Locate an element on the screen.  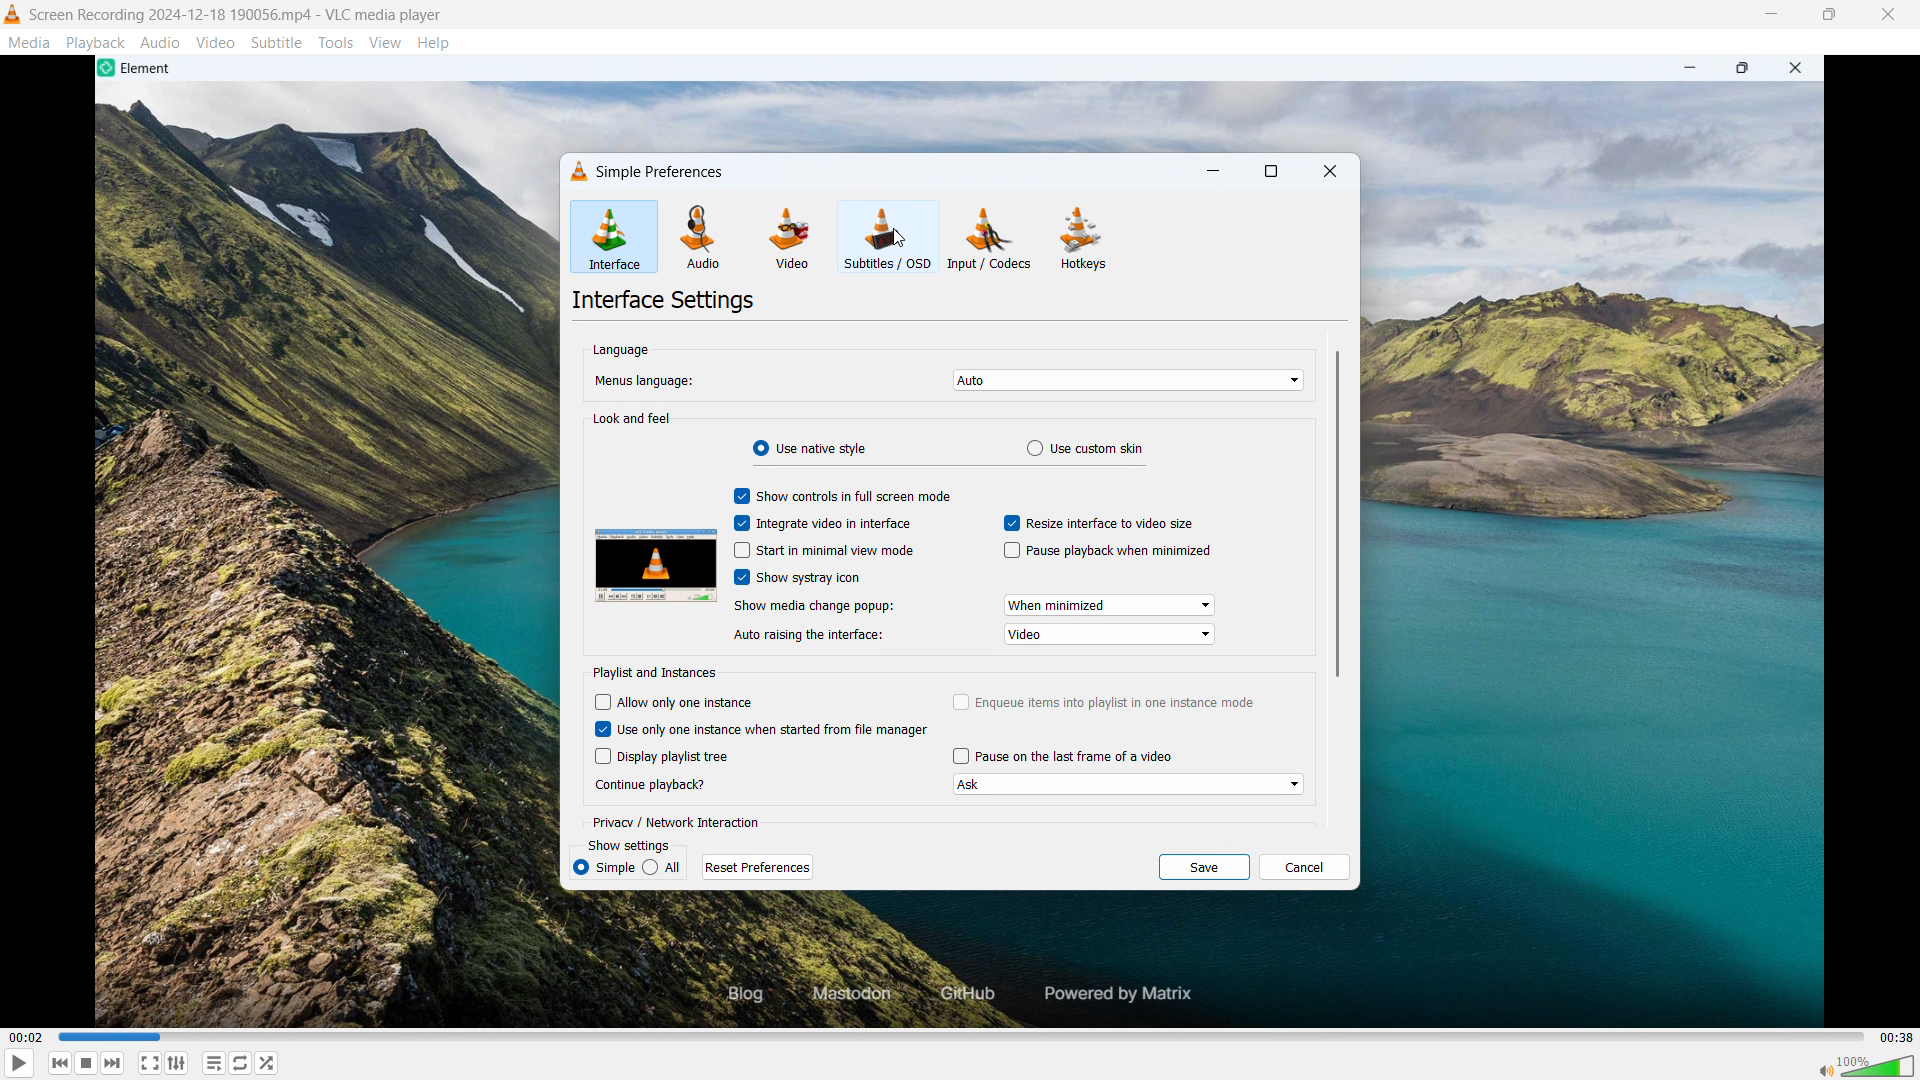
use only one instance when started from file manager is located at coordinates (763, 729).